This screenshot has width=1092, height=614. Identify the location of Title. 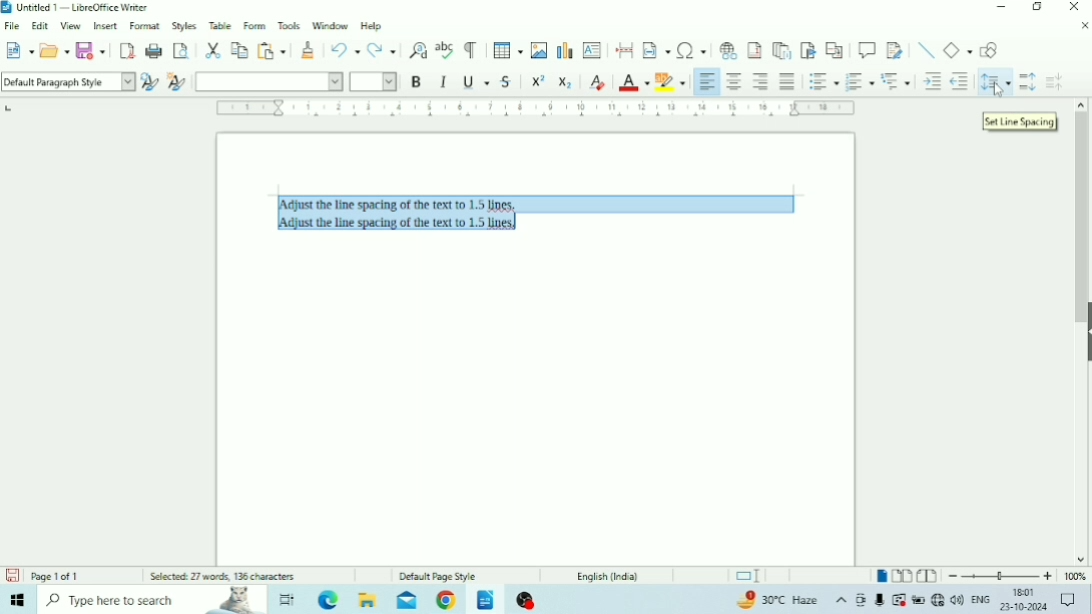
(83, 7).